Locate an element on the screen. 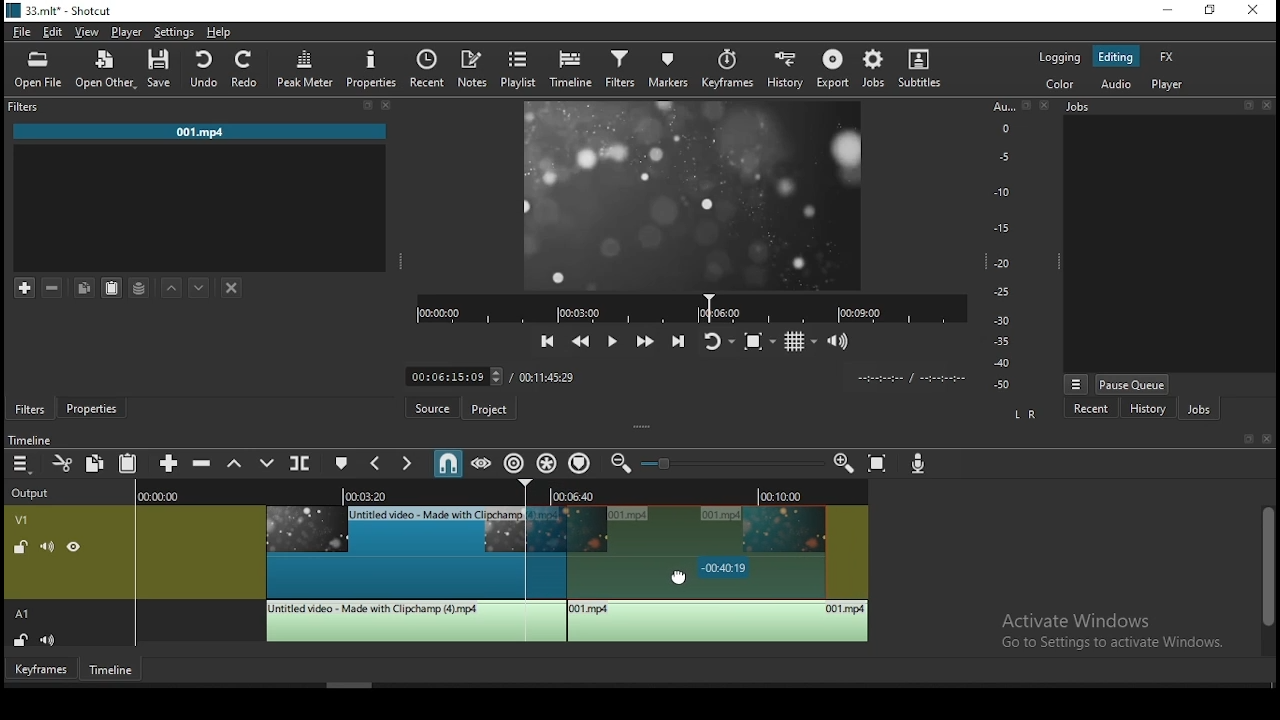  video progress bar is located at coordinates (691, 307).